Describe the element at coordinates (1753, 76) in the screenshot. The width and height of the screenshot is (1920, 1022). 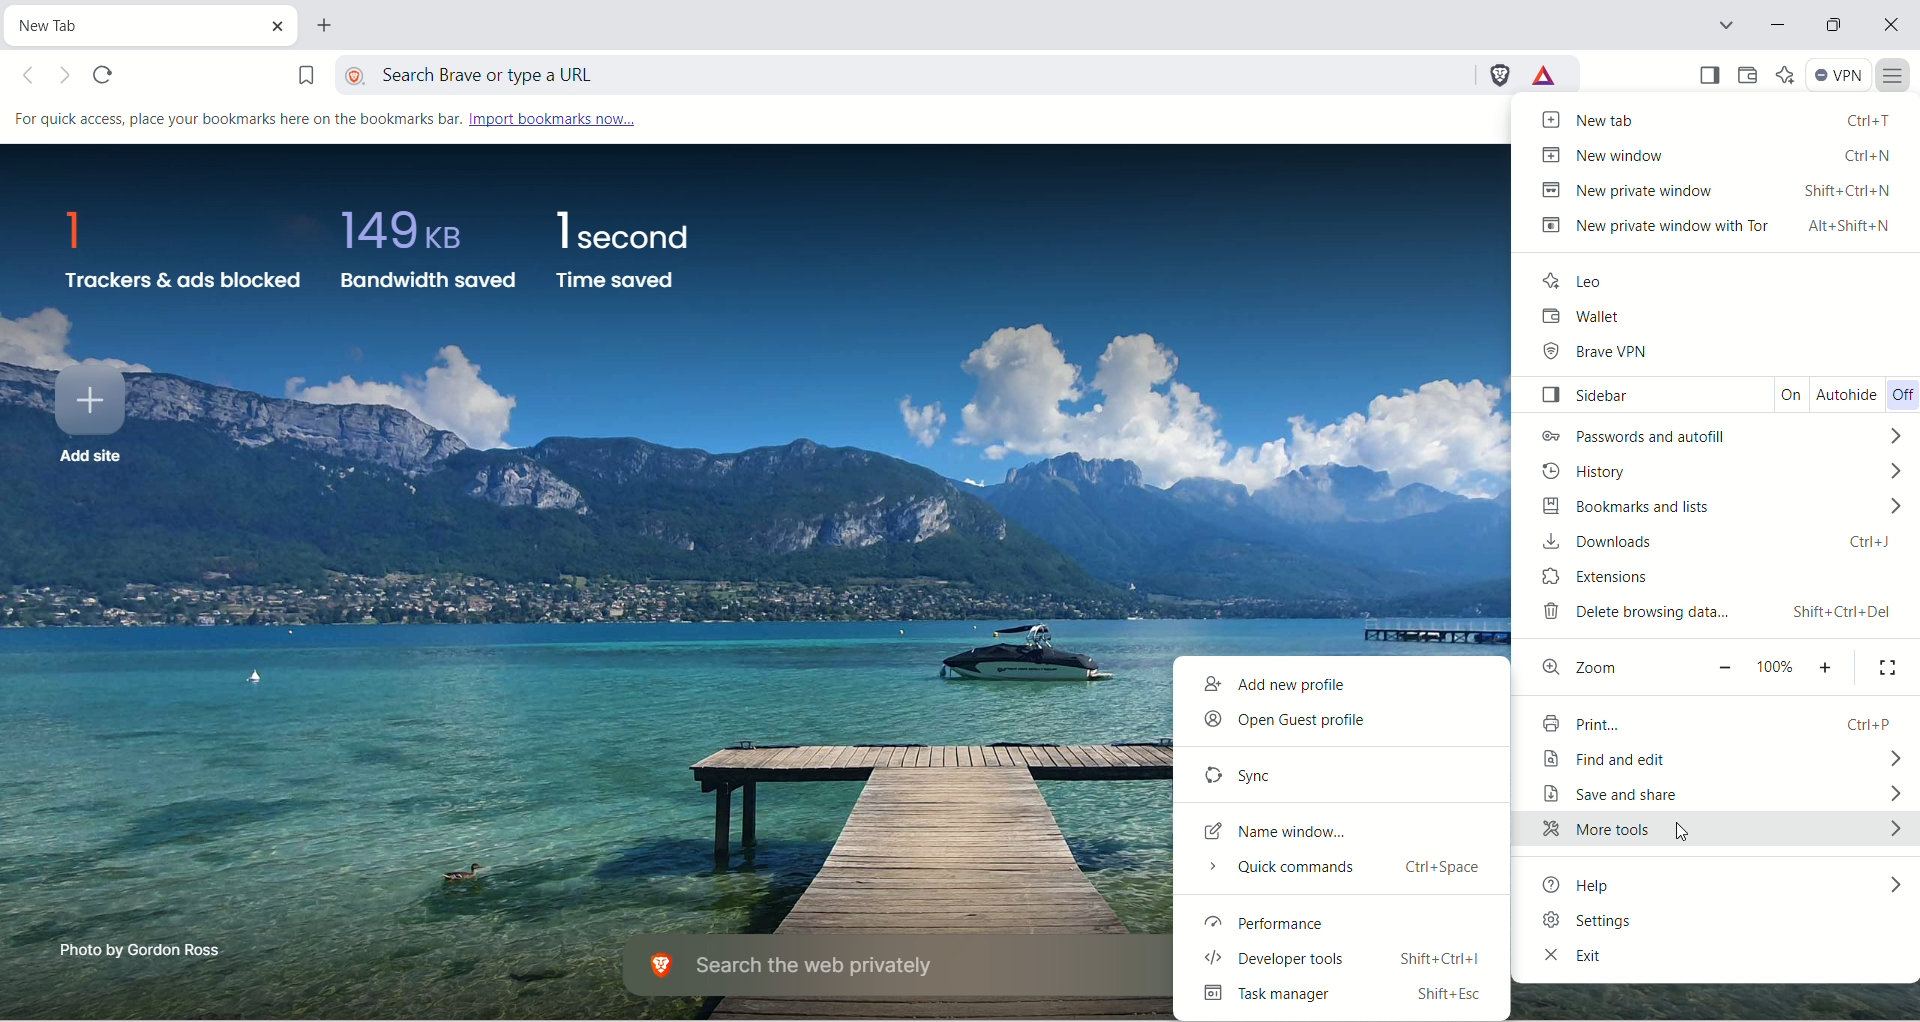
I see `wallet` at that location.